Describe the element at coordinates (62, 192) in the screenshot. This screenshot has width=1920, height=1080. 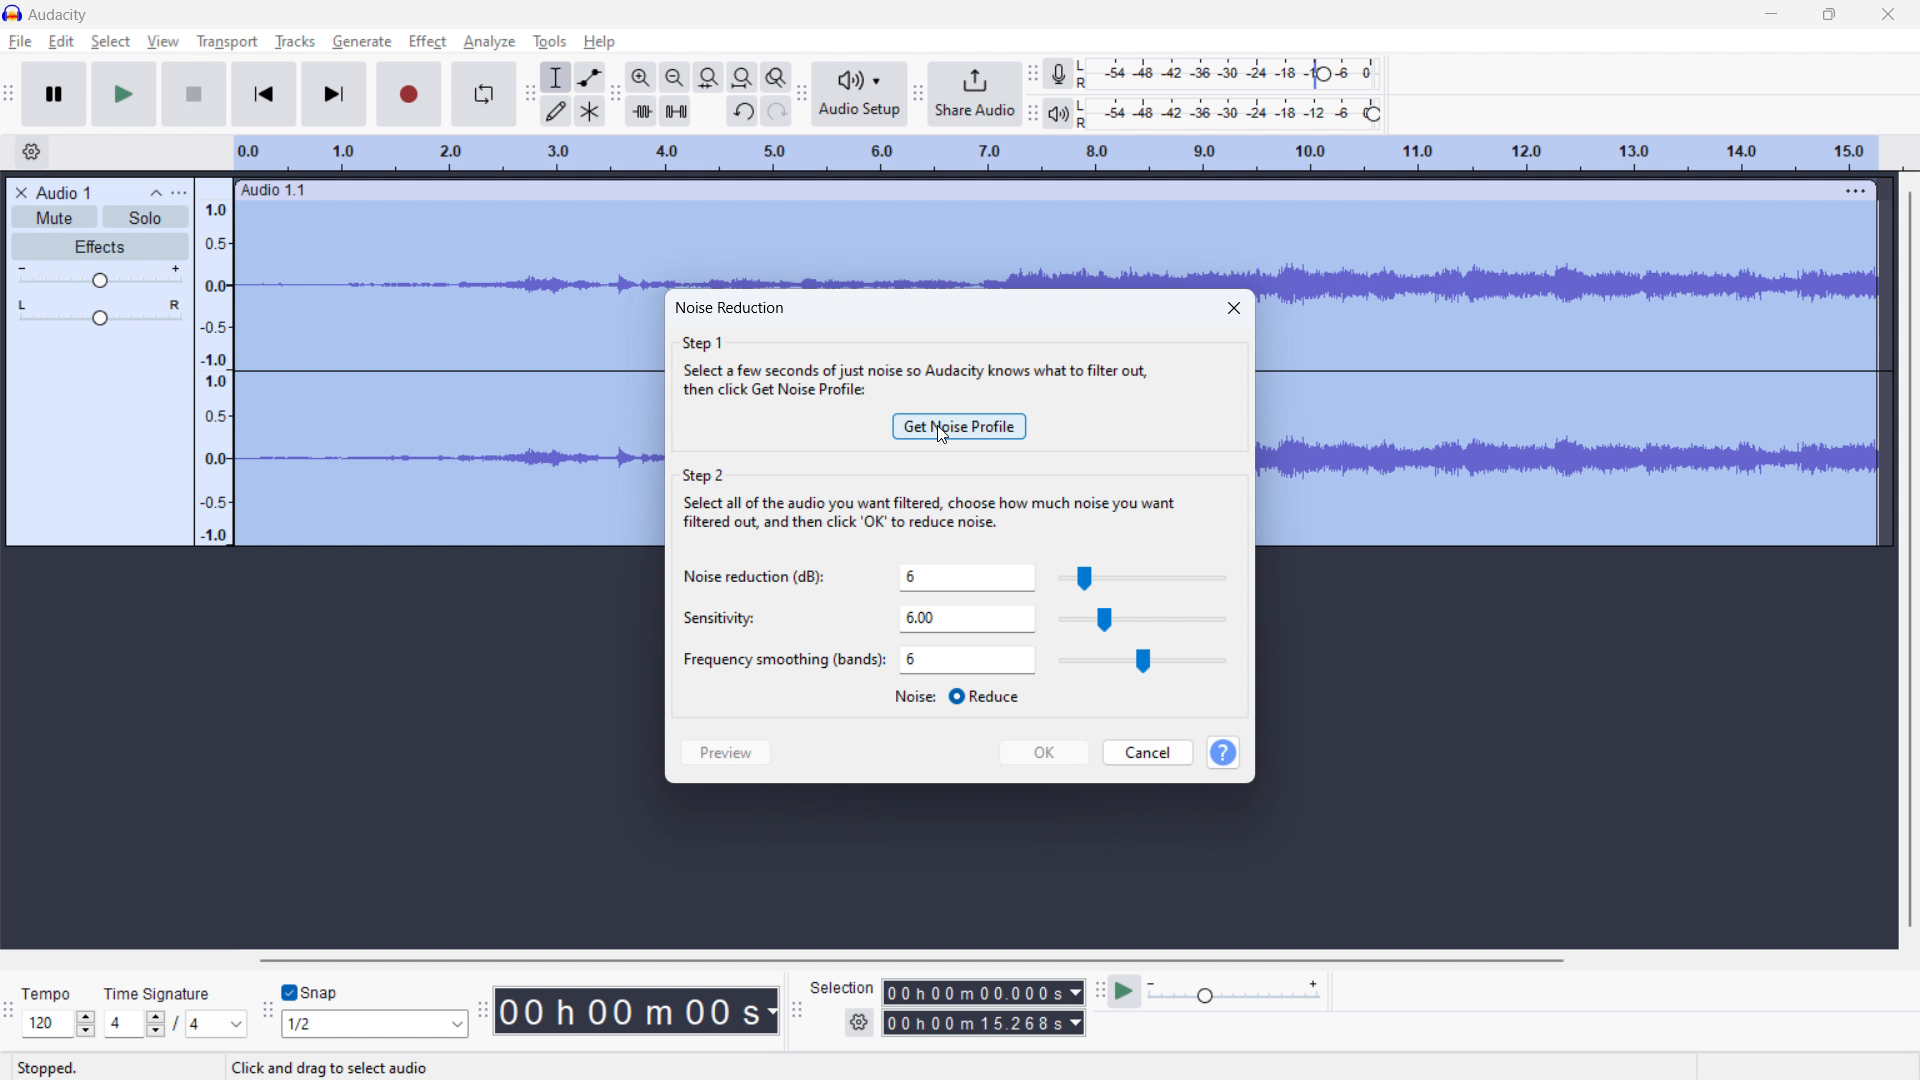
I see `title` at that location.